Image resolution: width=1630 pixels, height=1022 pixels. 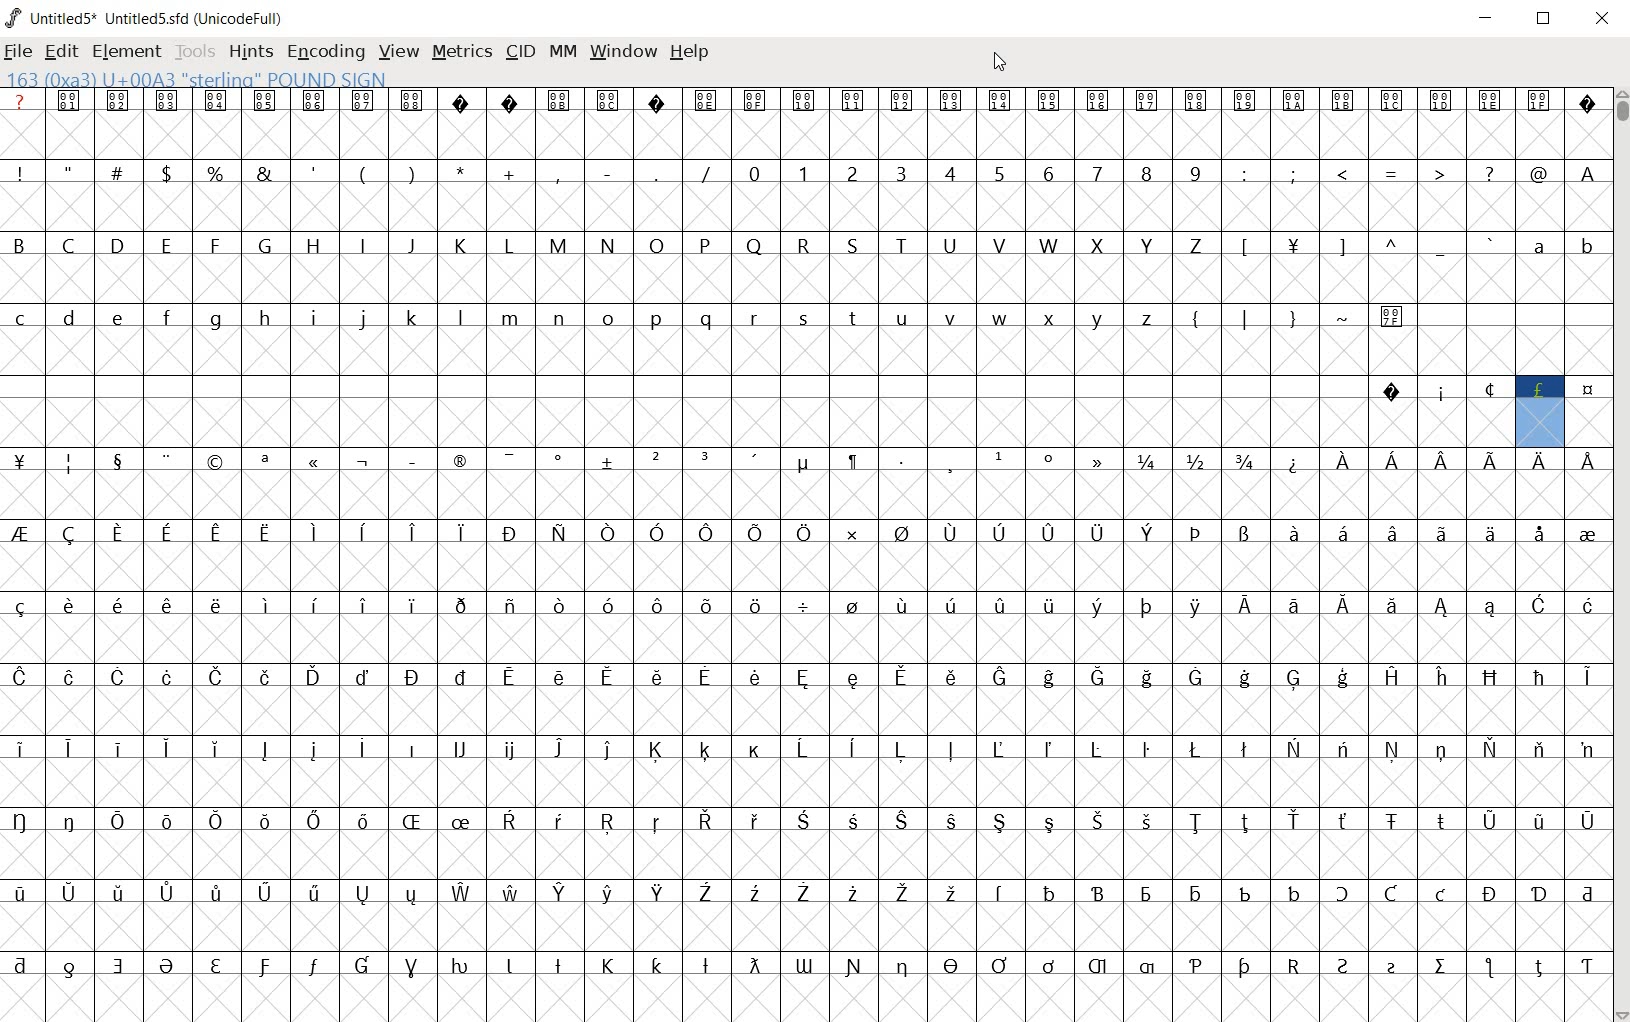 I want to click on RESTORE DOWN, so click(x=1544, y=19).